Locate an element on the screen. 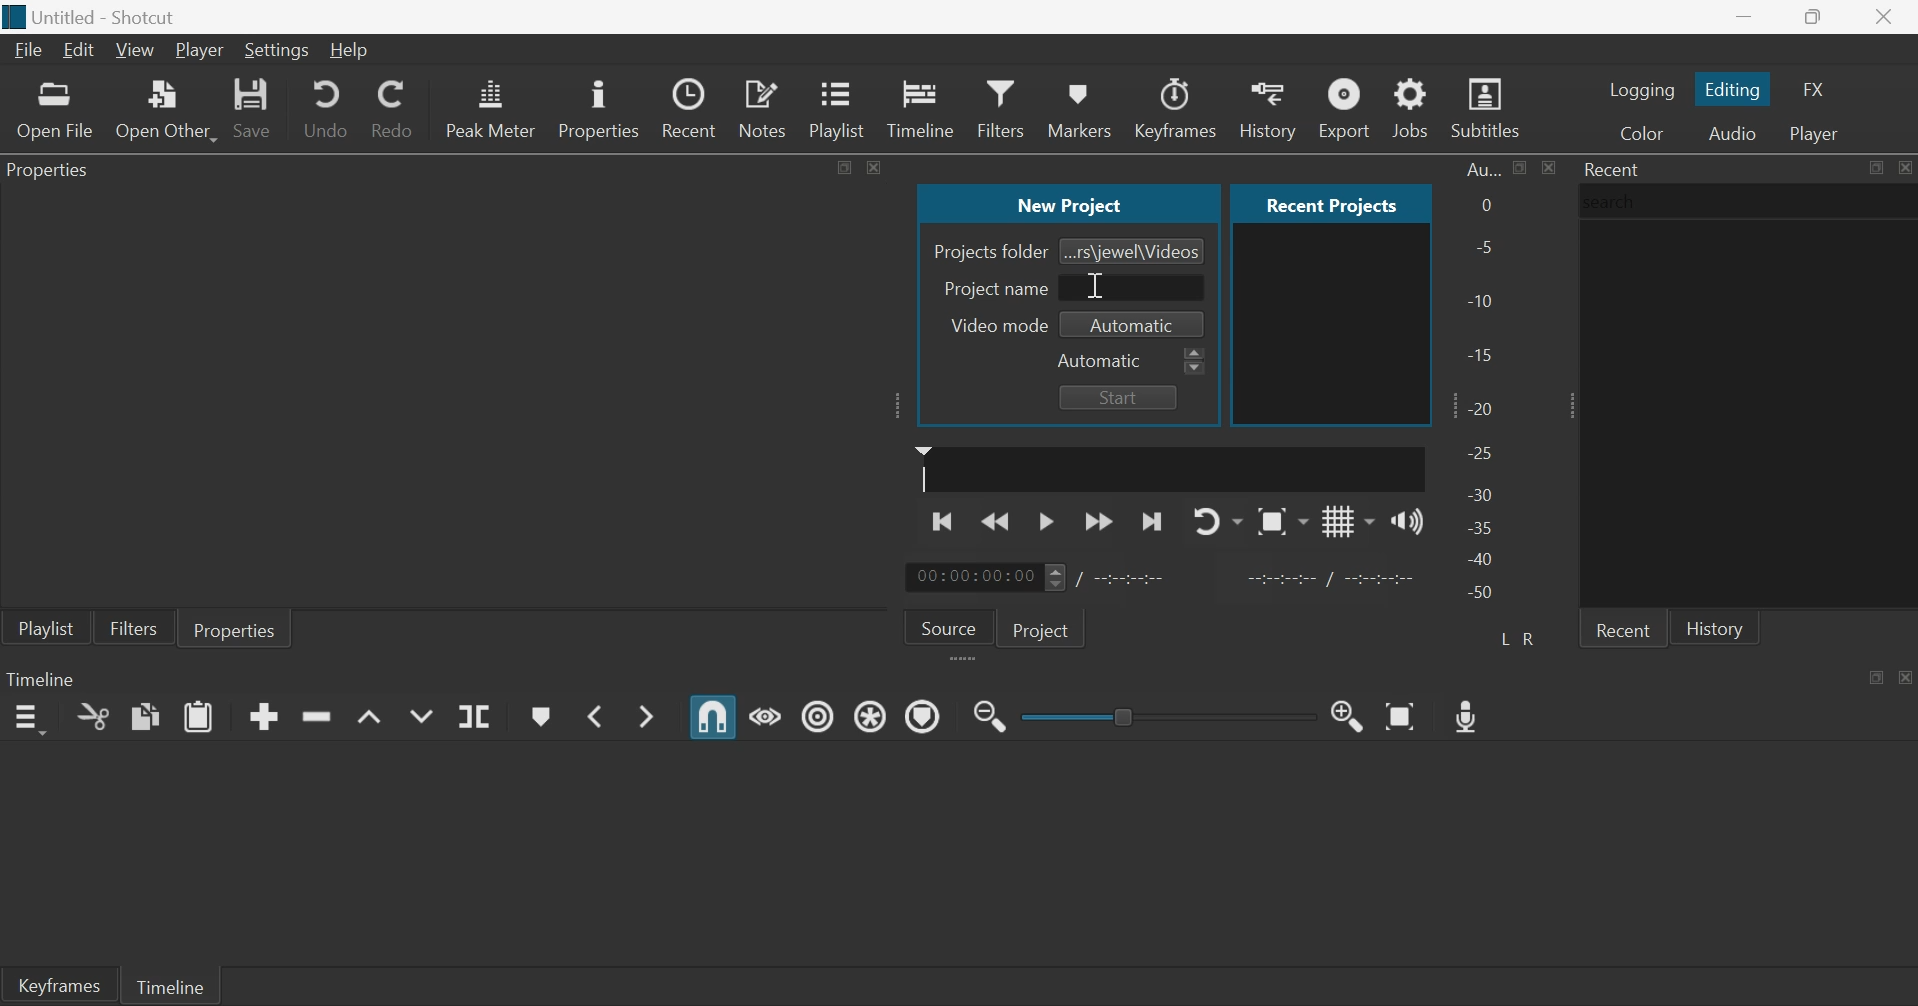 This screenshot has height=1006, width=1918. Duration is located at coordinates (1759, 1068).